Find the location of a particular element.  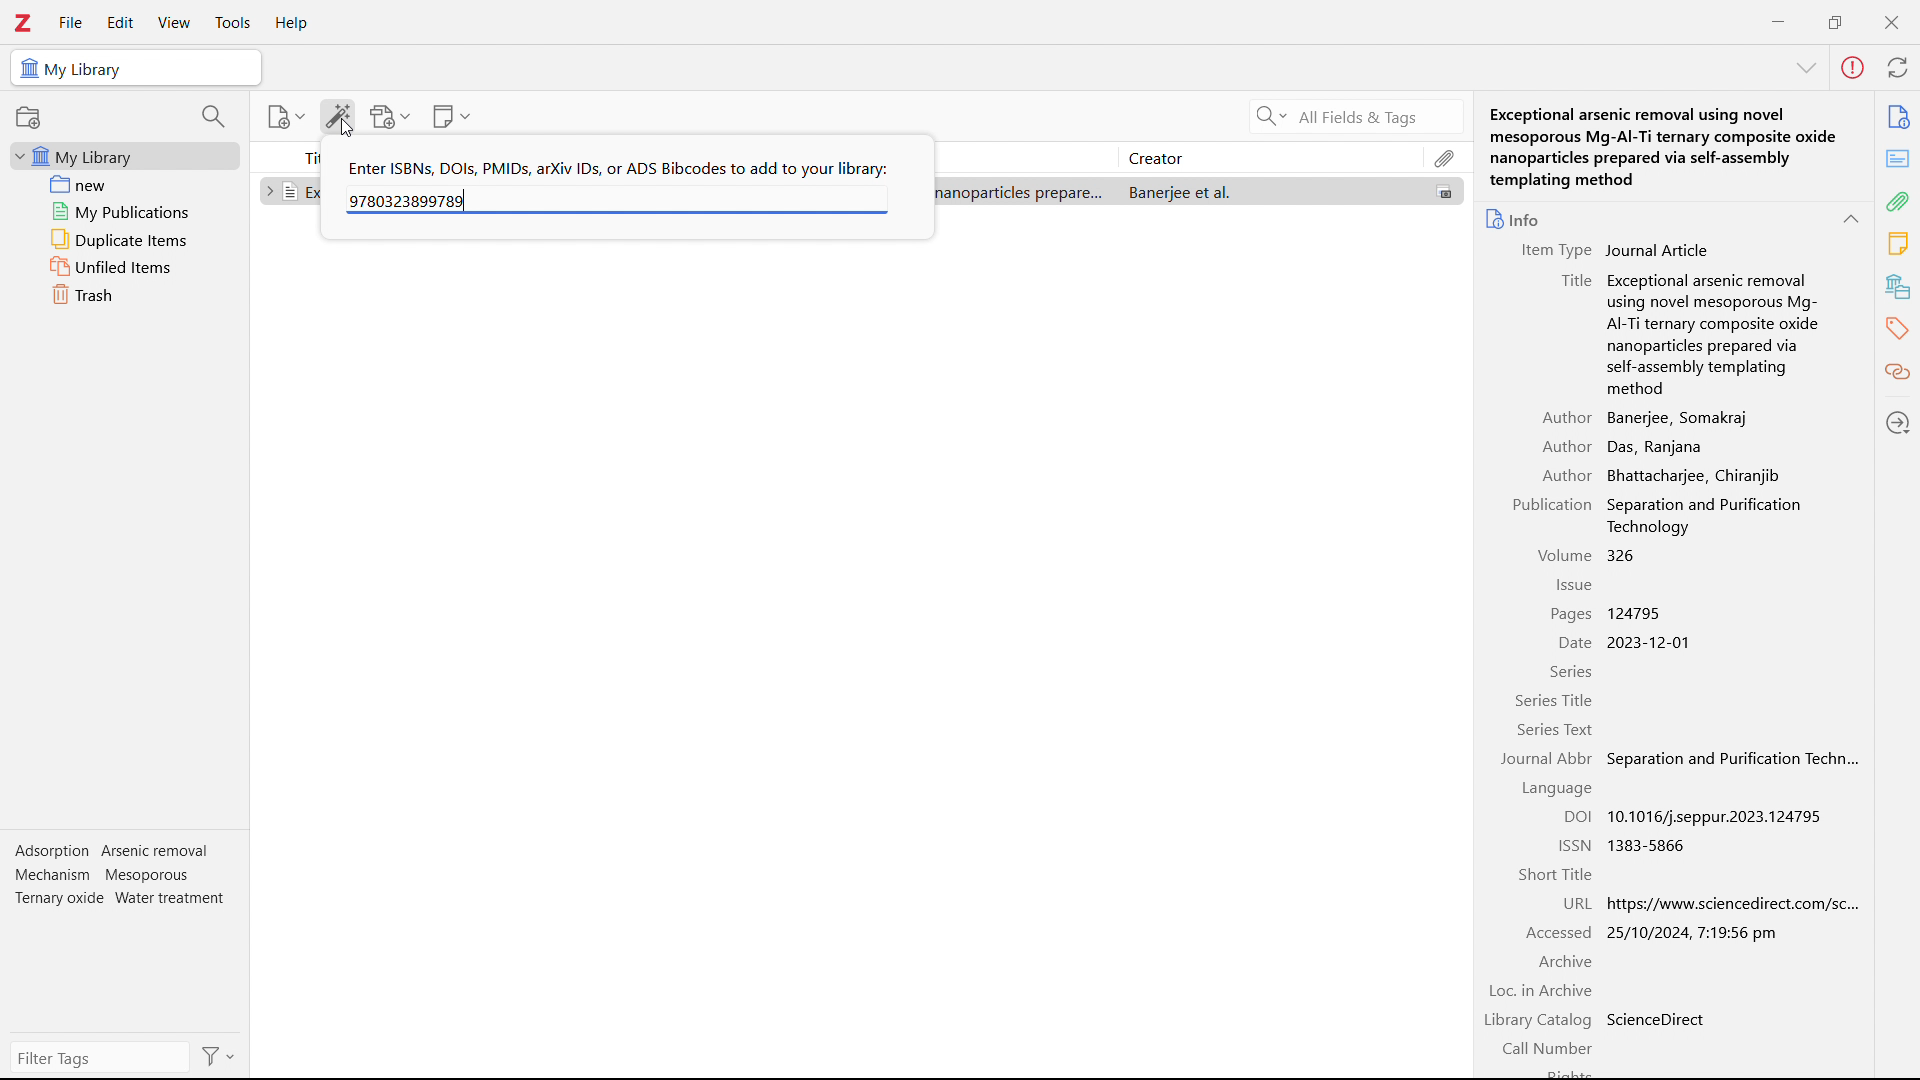

Item type is located at coordinates (1550, 251).